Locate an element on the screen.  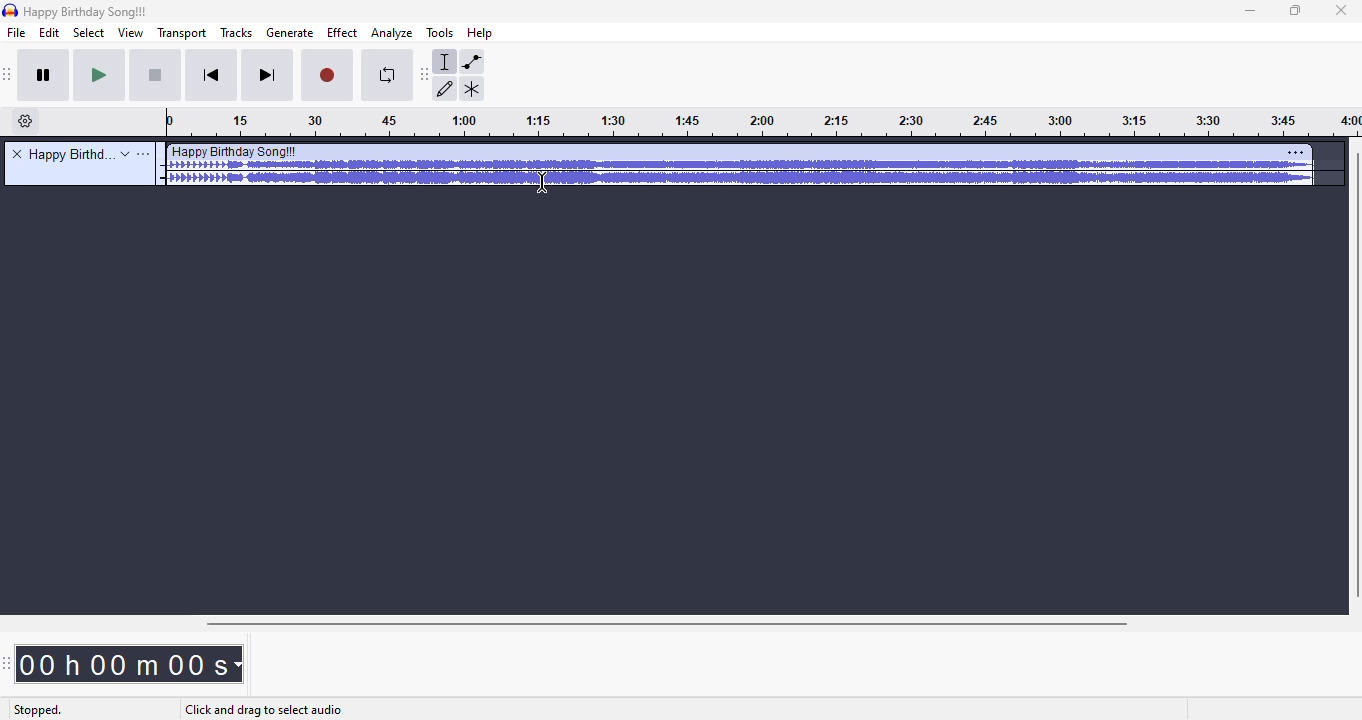
view is located at coordinates (129, 33).